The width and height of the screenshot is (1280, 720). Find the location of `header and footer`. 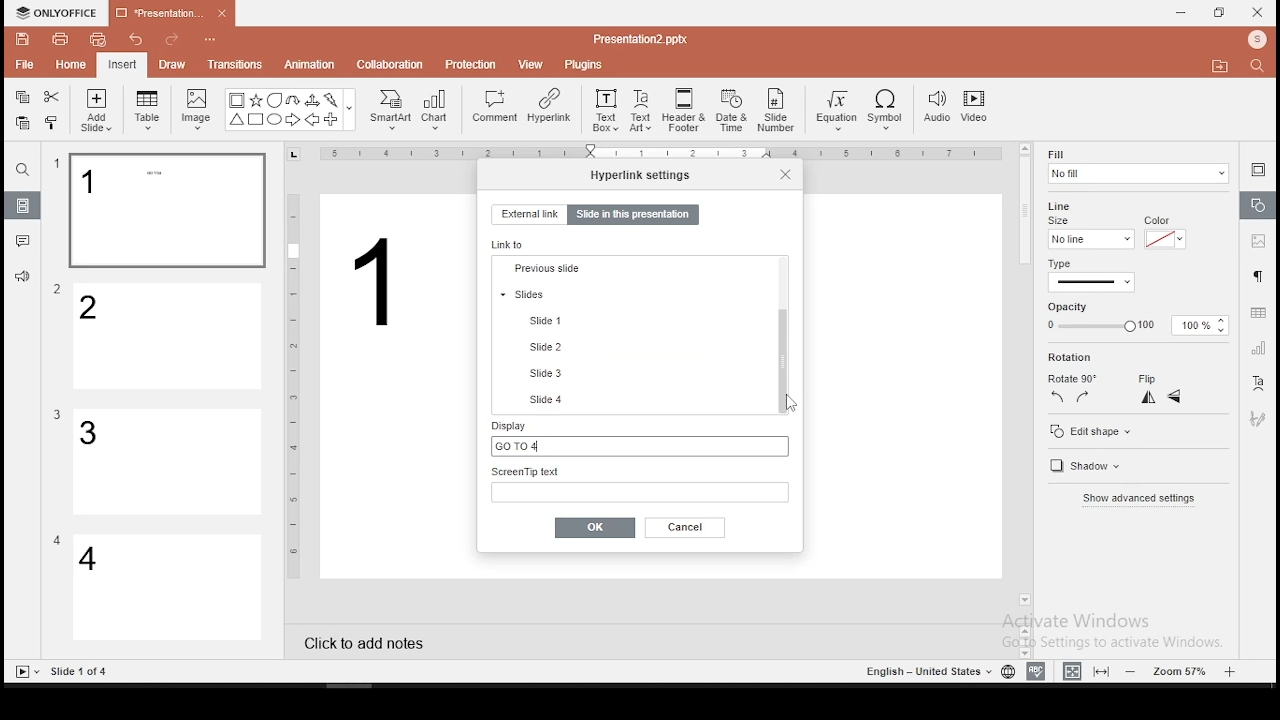

header and footer is located at coordinates (686, 111).